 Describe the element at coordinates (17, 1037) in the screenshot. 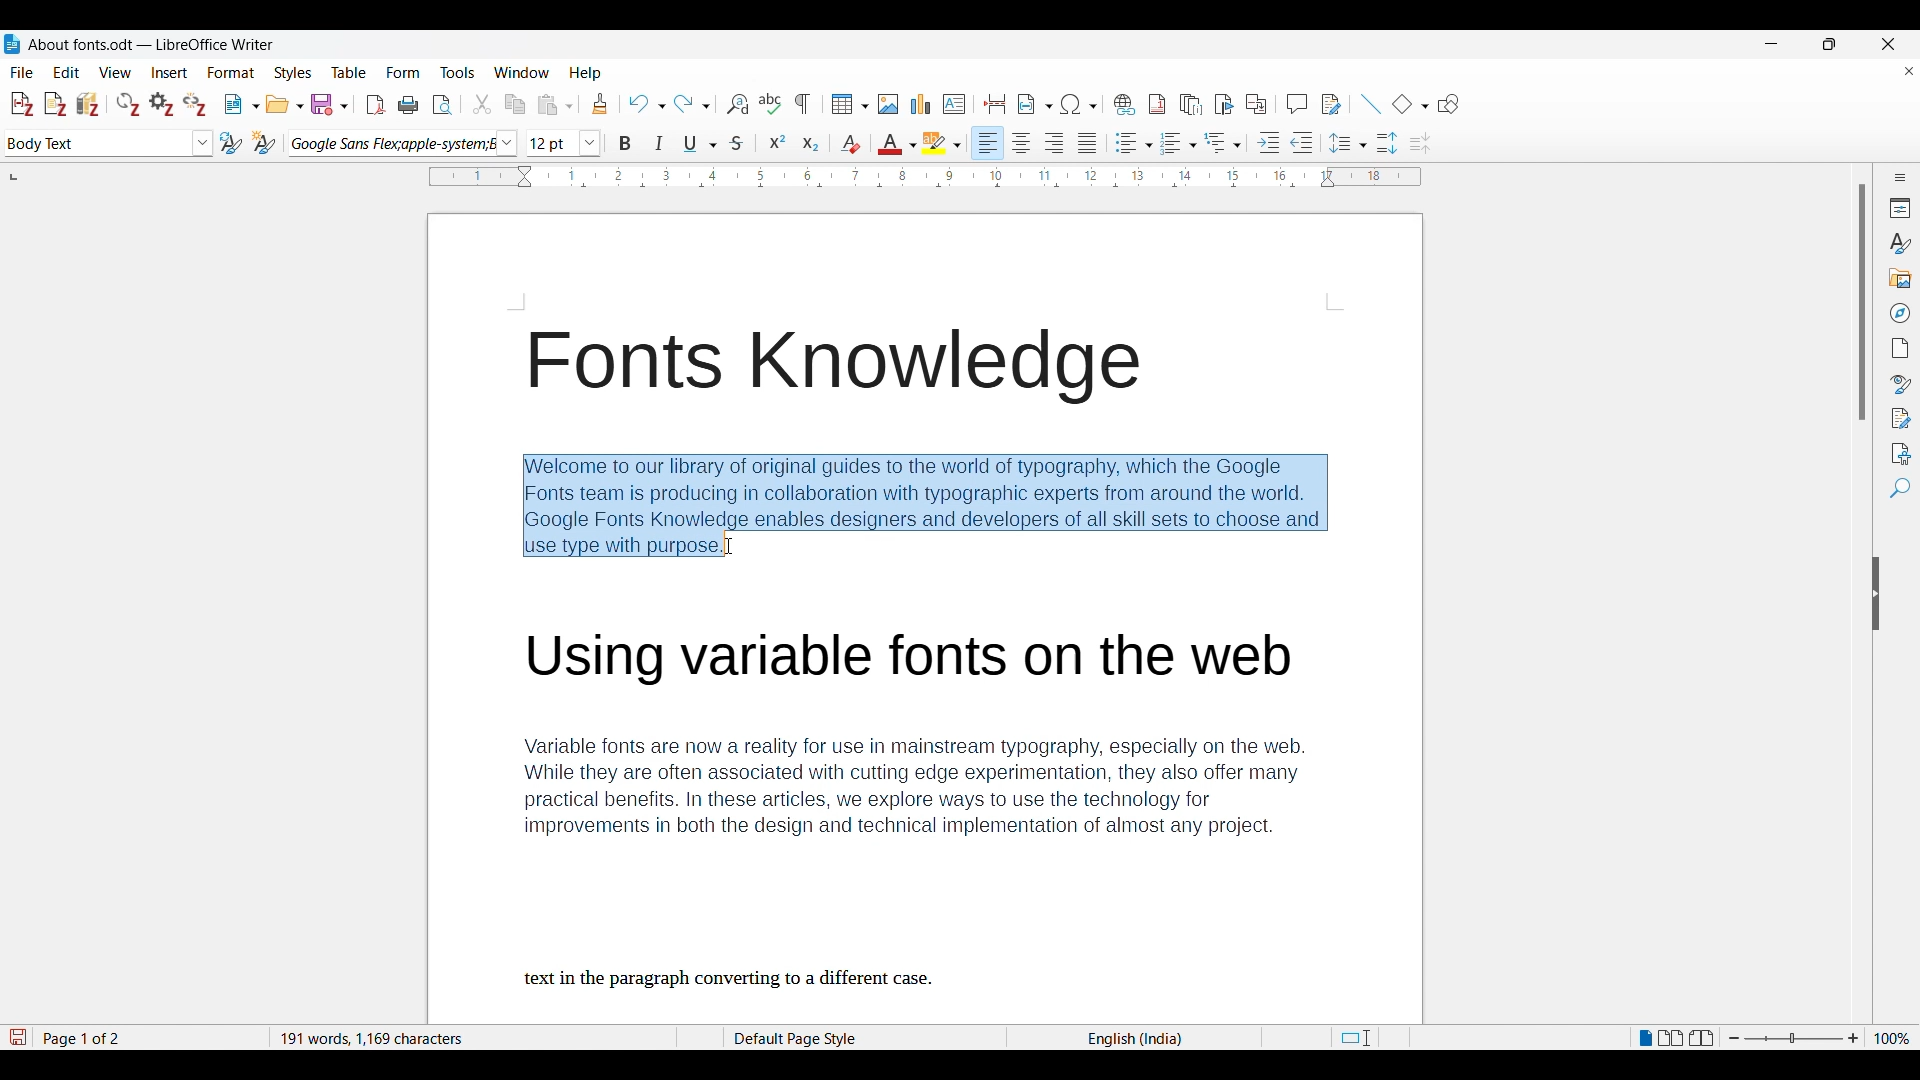

I see `Click to save new changes` at that location.